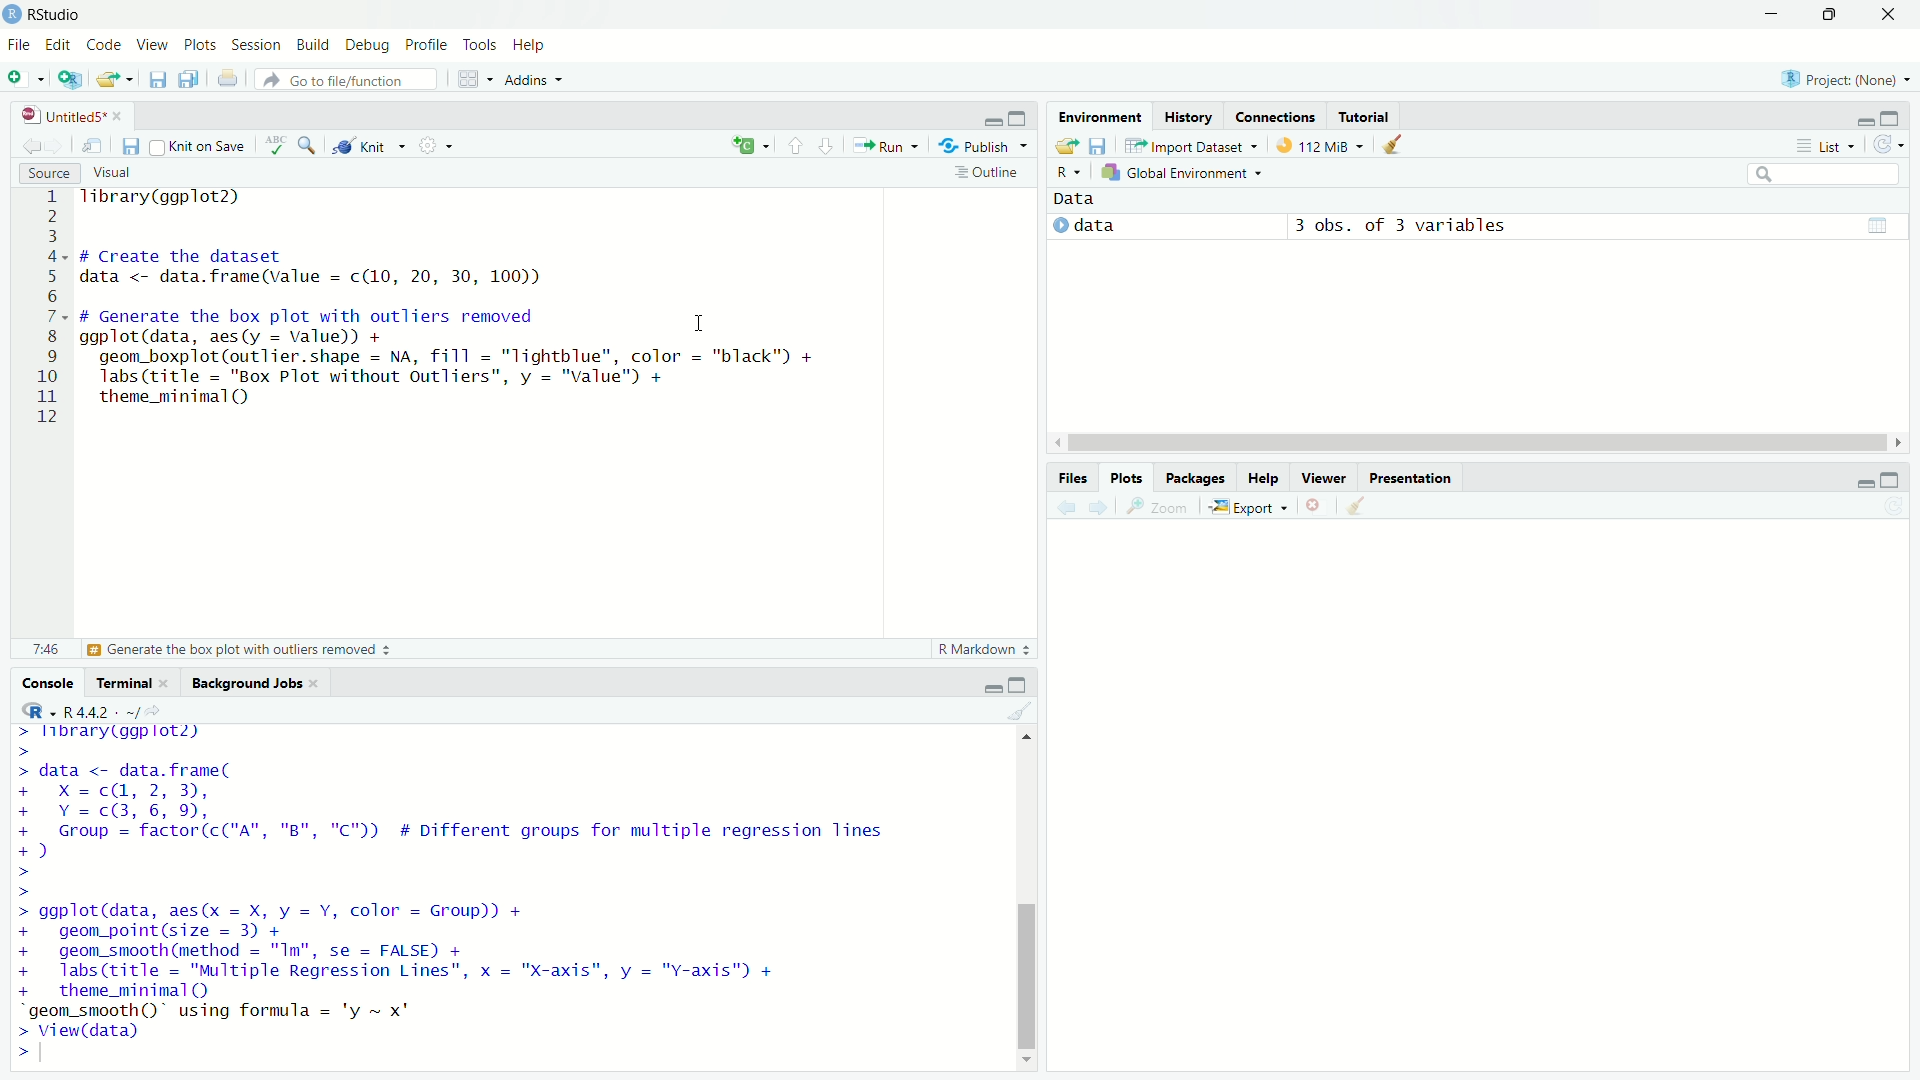 This screenshot has width=1920, height=1080. Describe the element at coordinates (1458, 440) in the screenshot. I see `scroll bar` at that location.